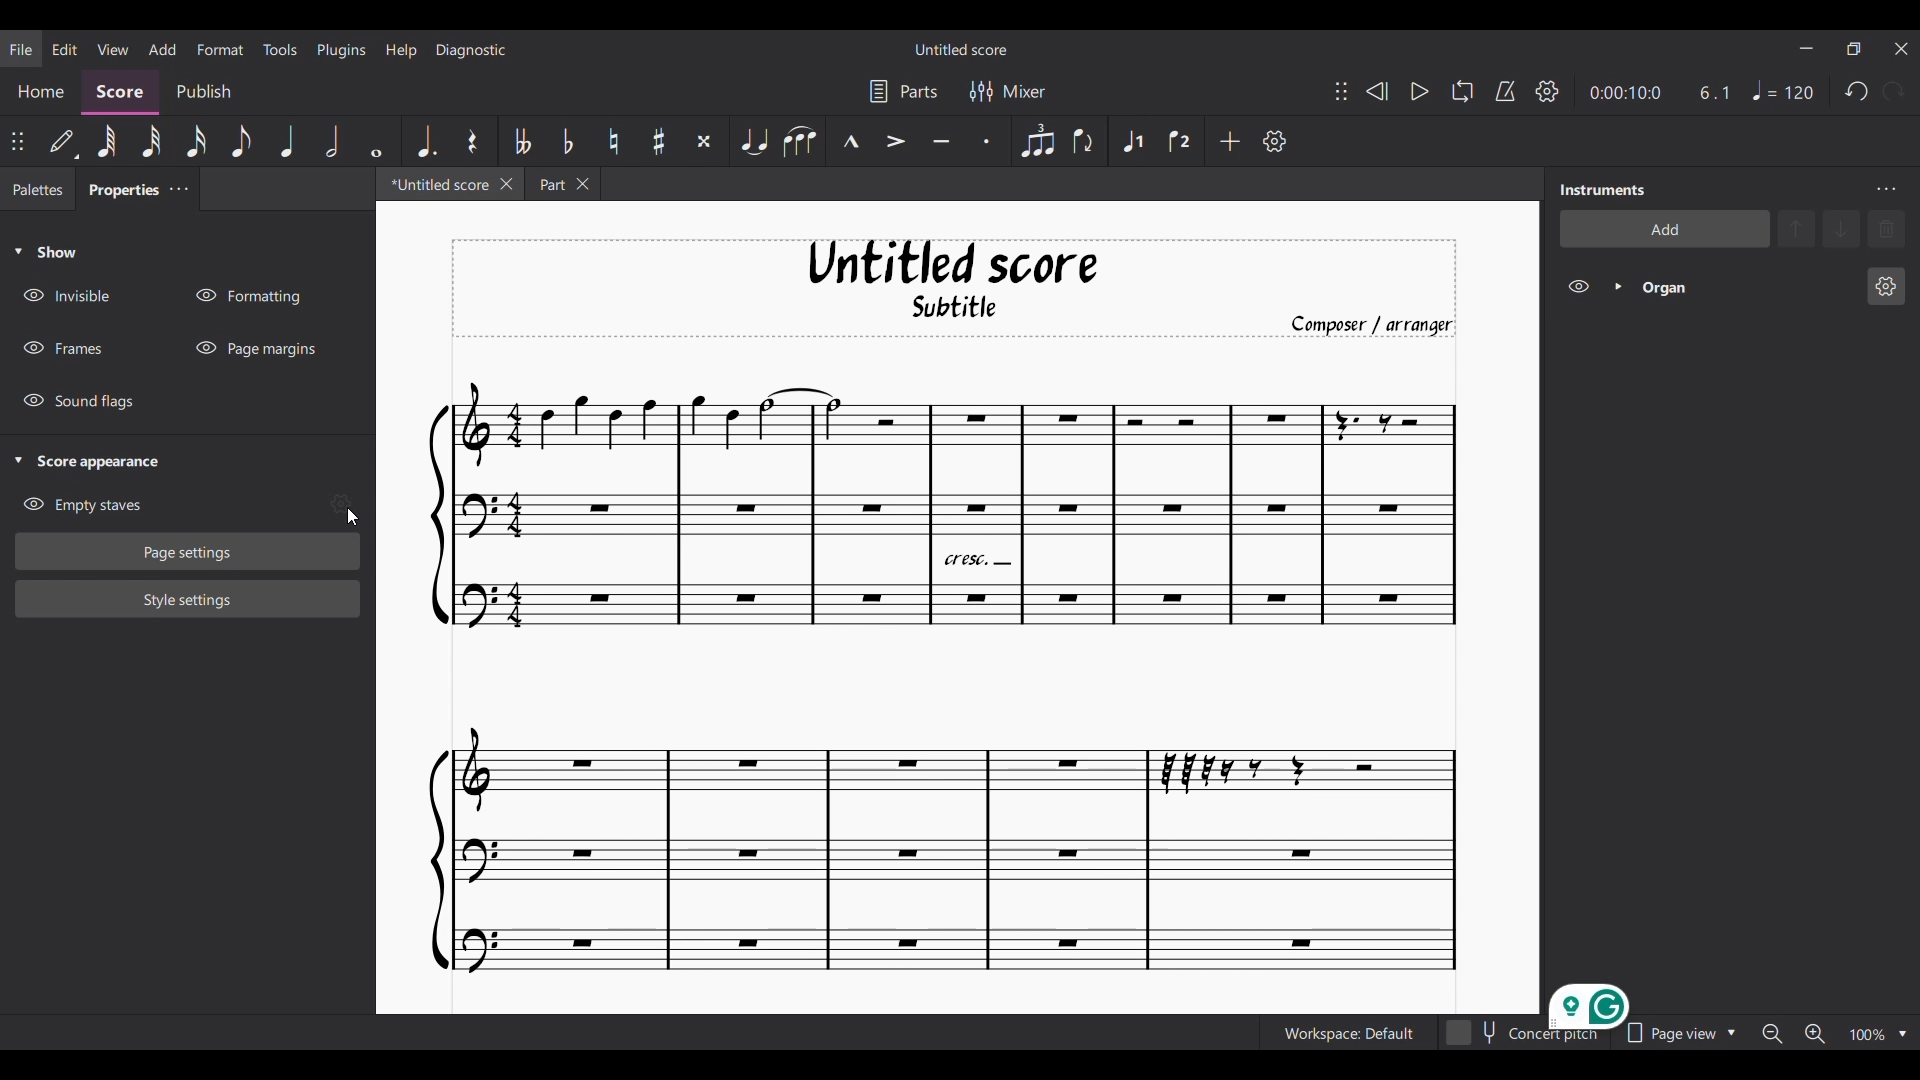  Describe the element at coordinates (1547, 90) in the screenshot. I see `Playback settings` at that location.